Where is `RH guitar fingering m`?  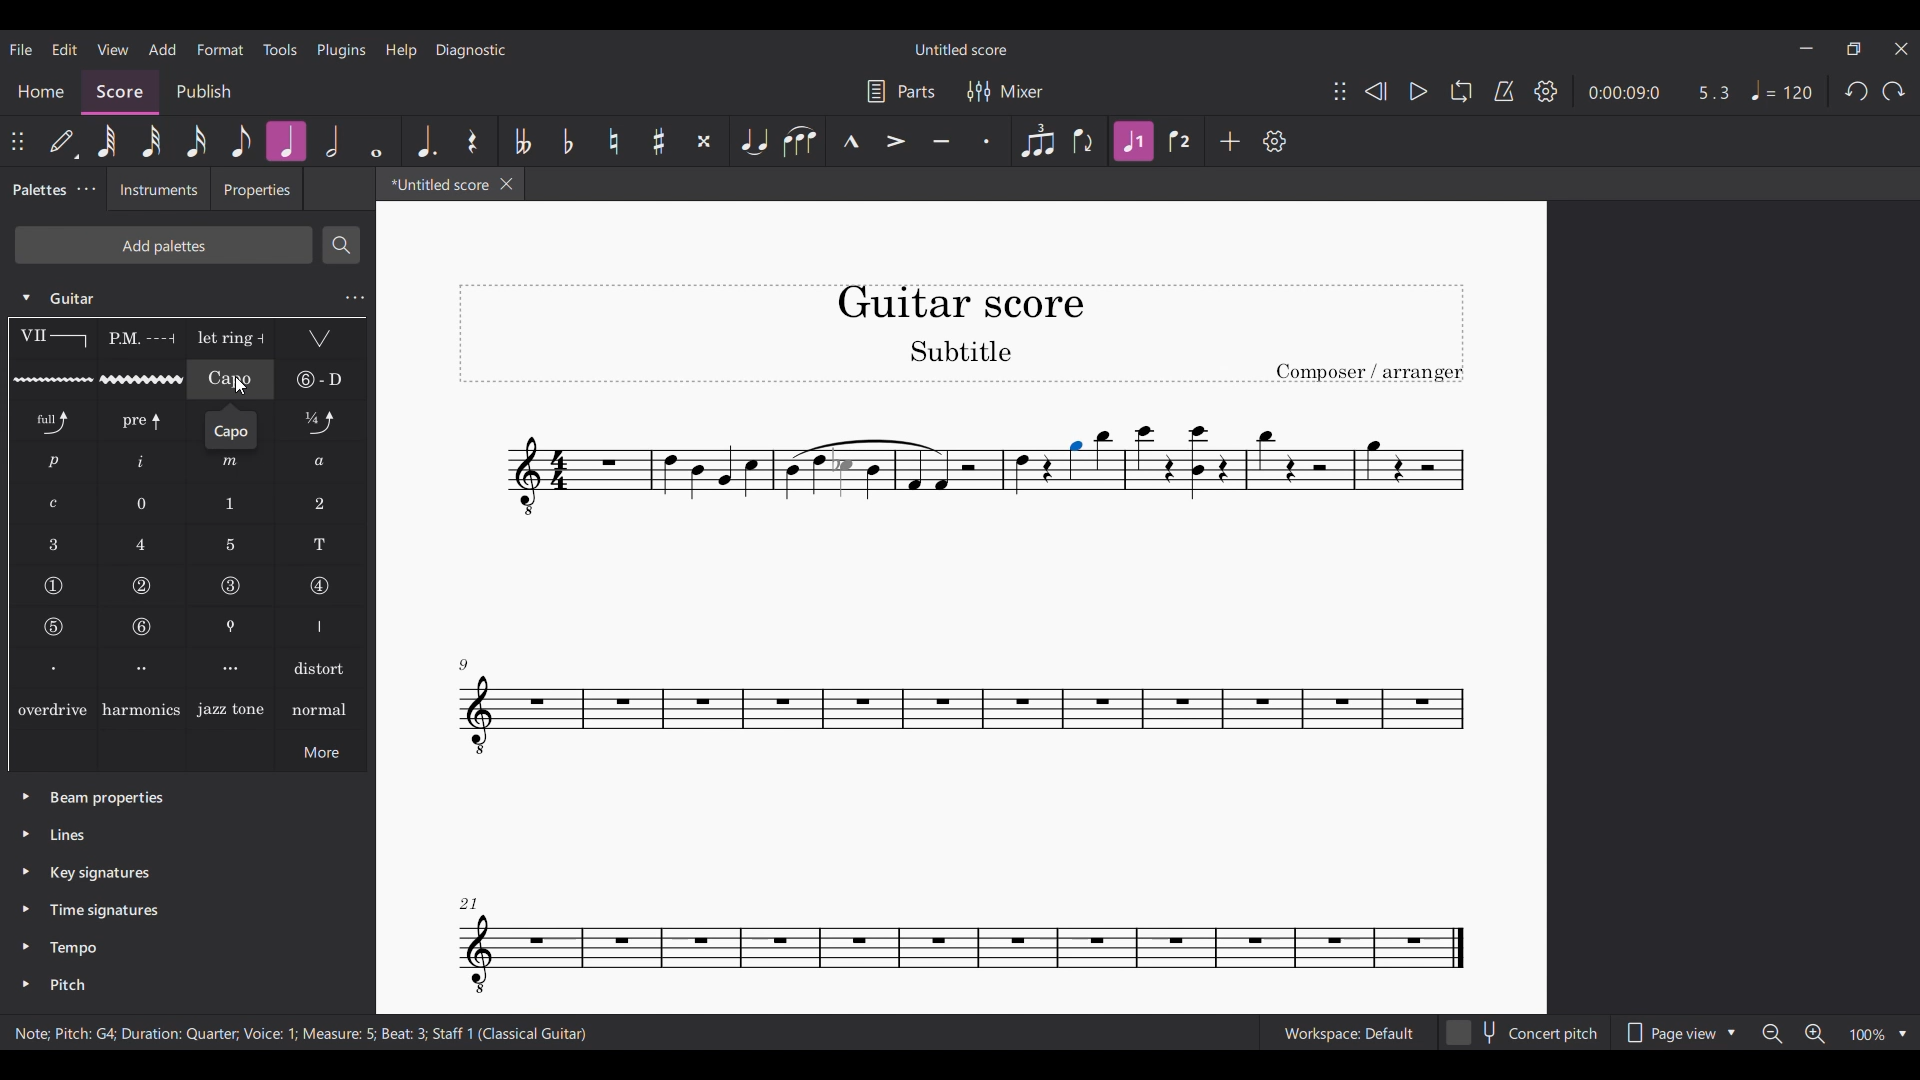
RH guitar fingering m is located at coordinates (231, 466).